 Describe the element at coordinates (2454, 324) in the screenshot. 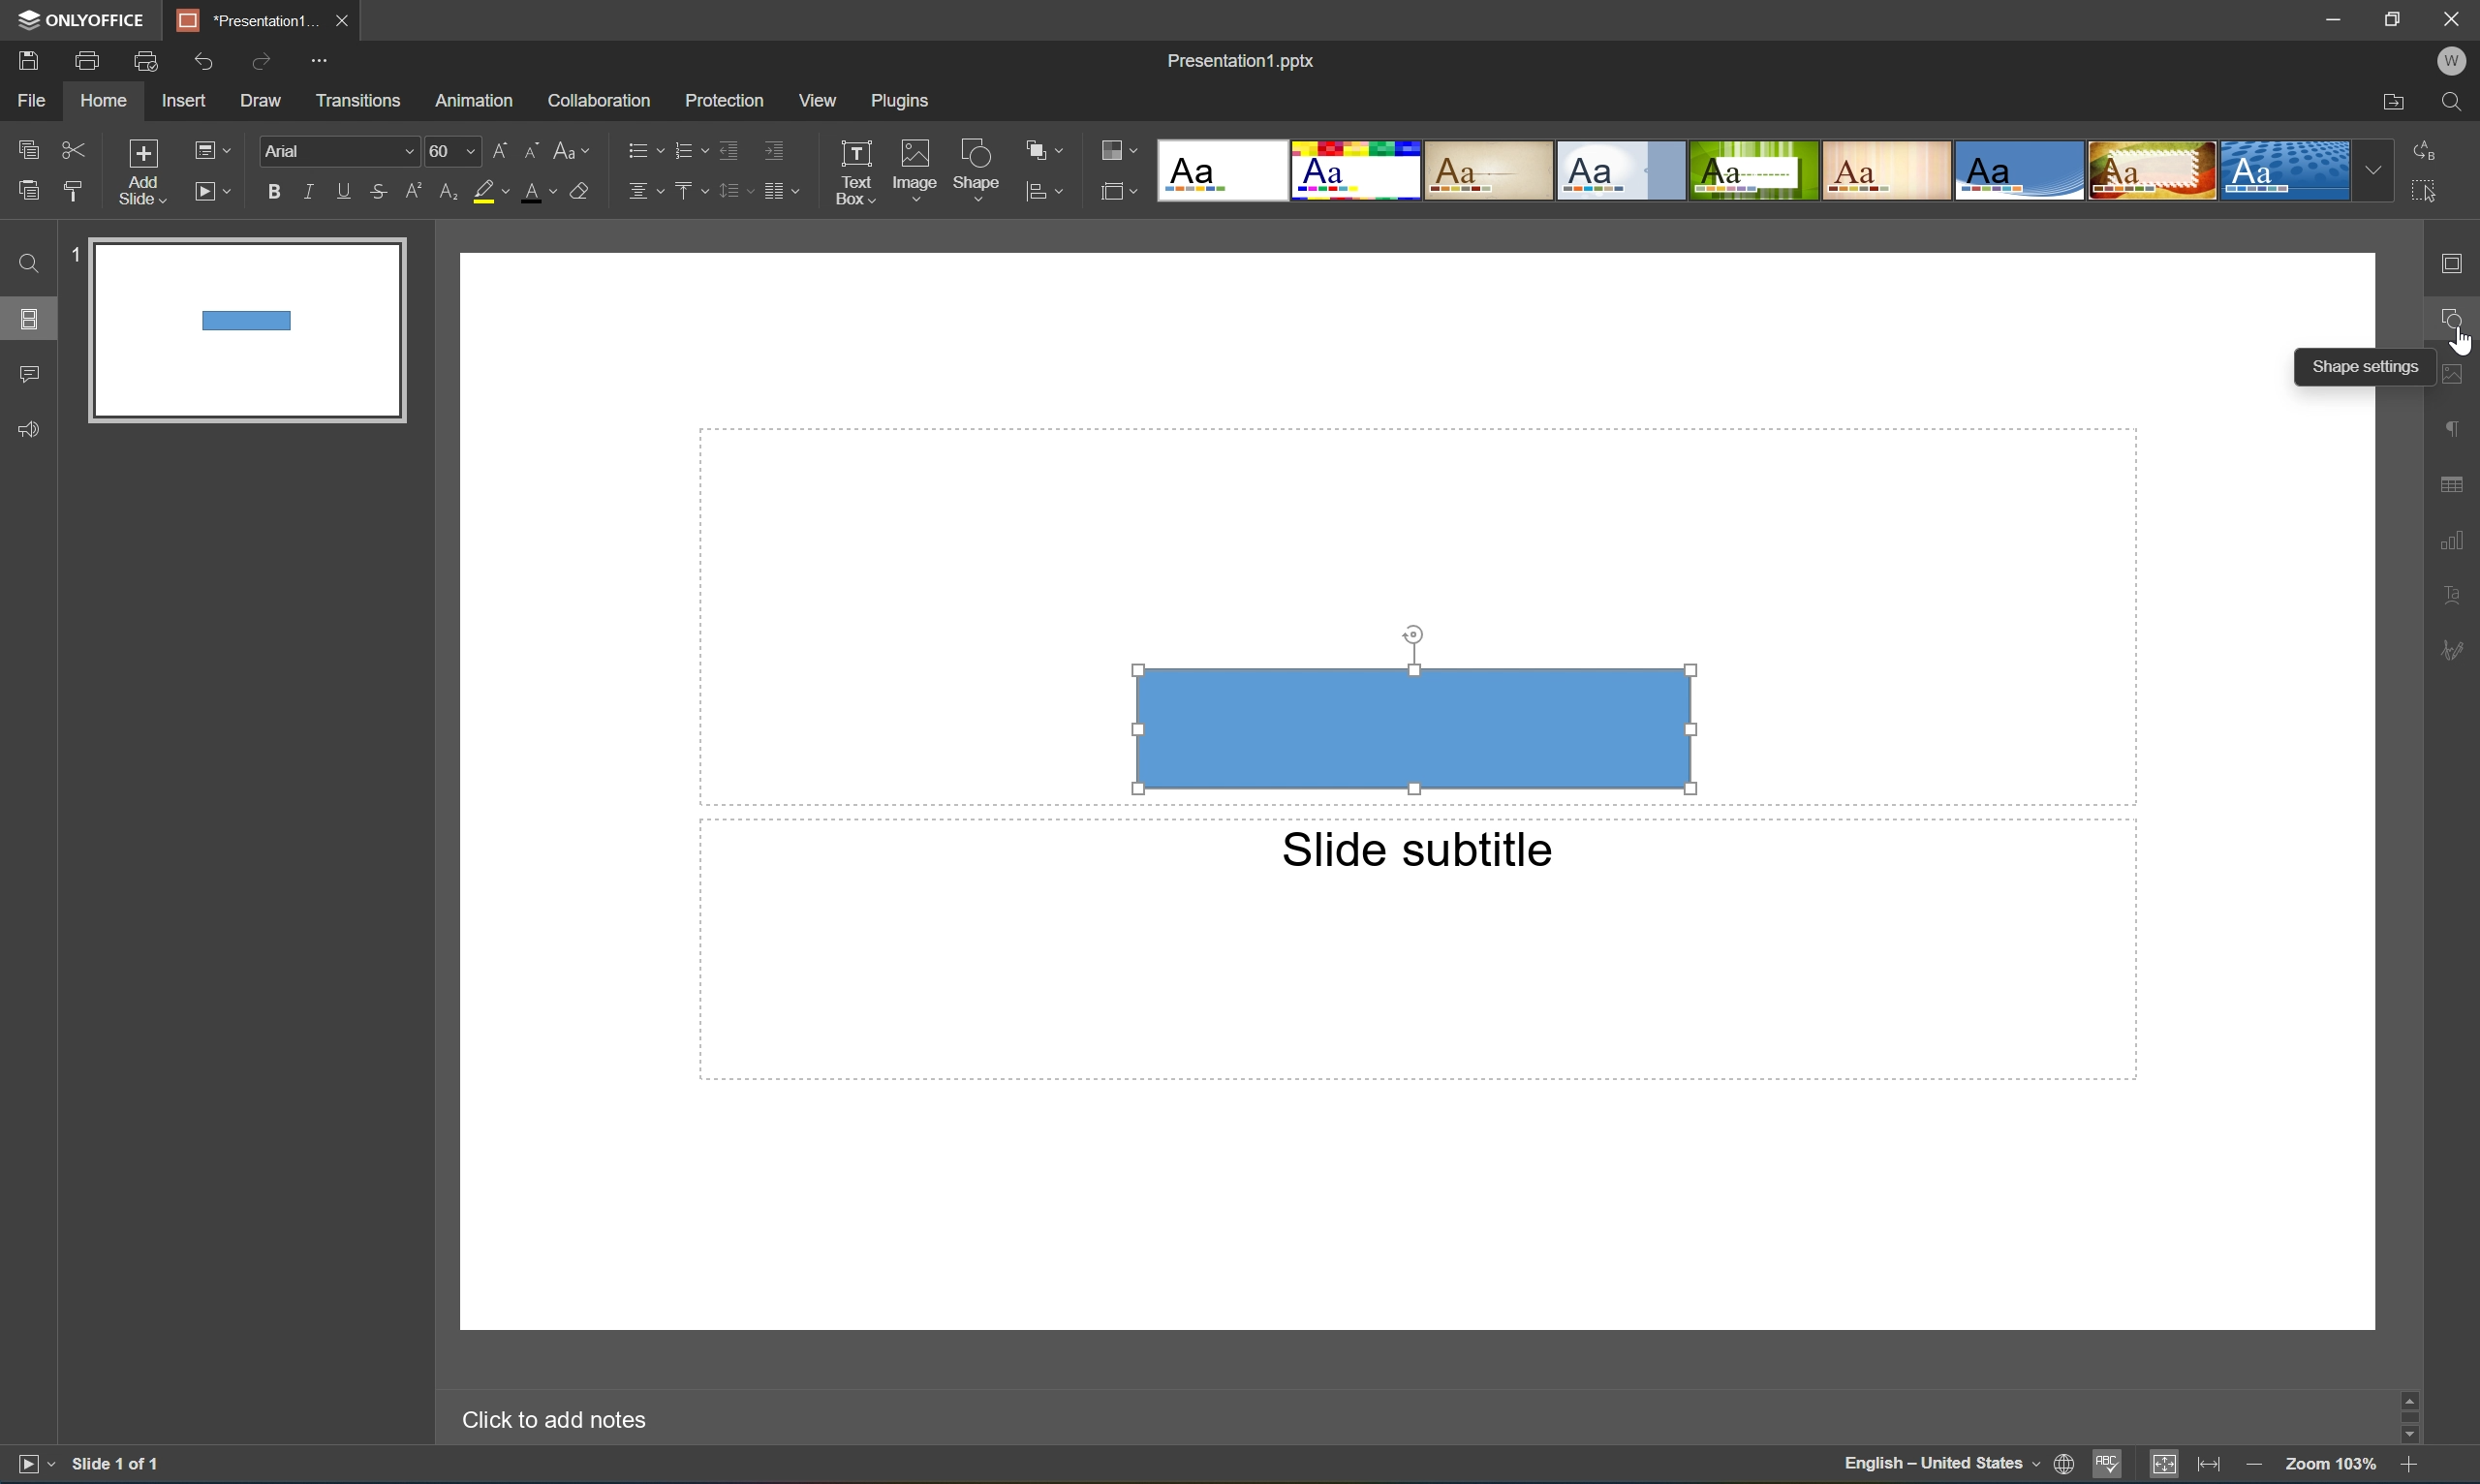

I see `shape settings` at that location.